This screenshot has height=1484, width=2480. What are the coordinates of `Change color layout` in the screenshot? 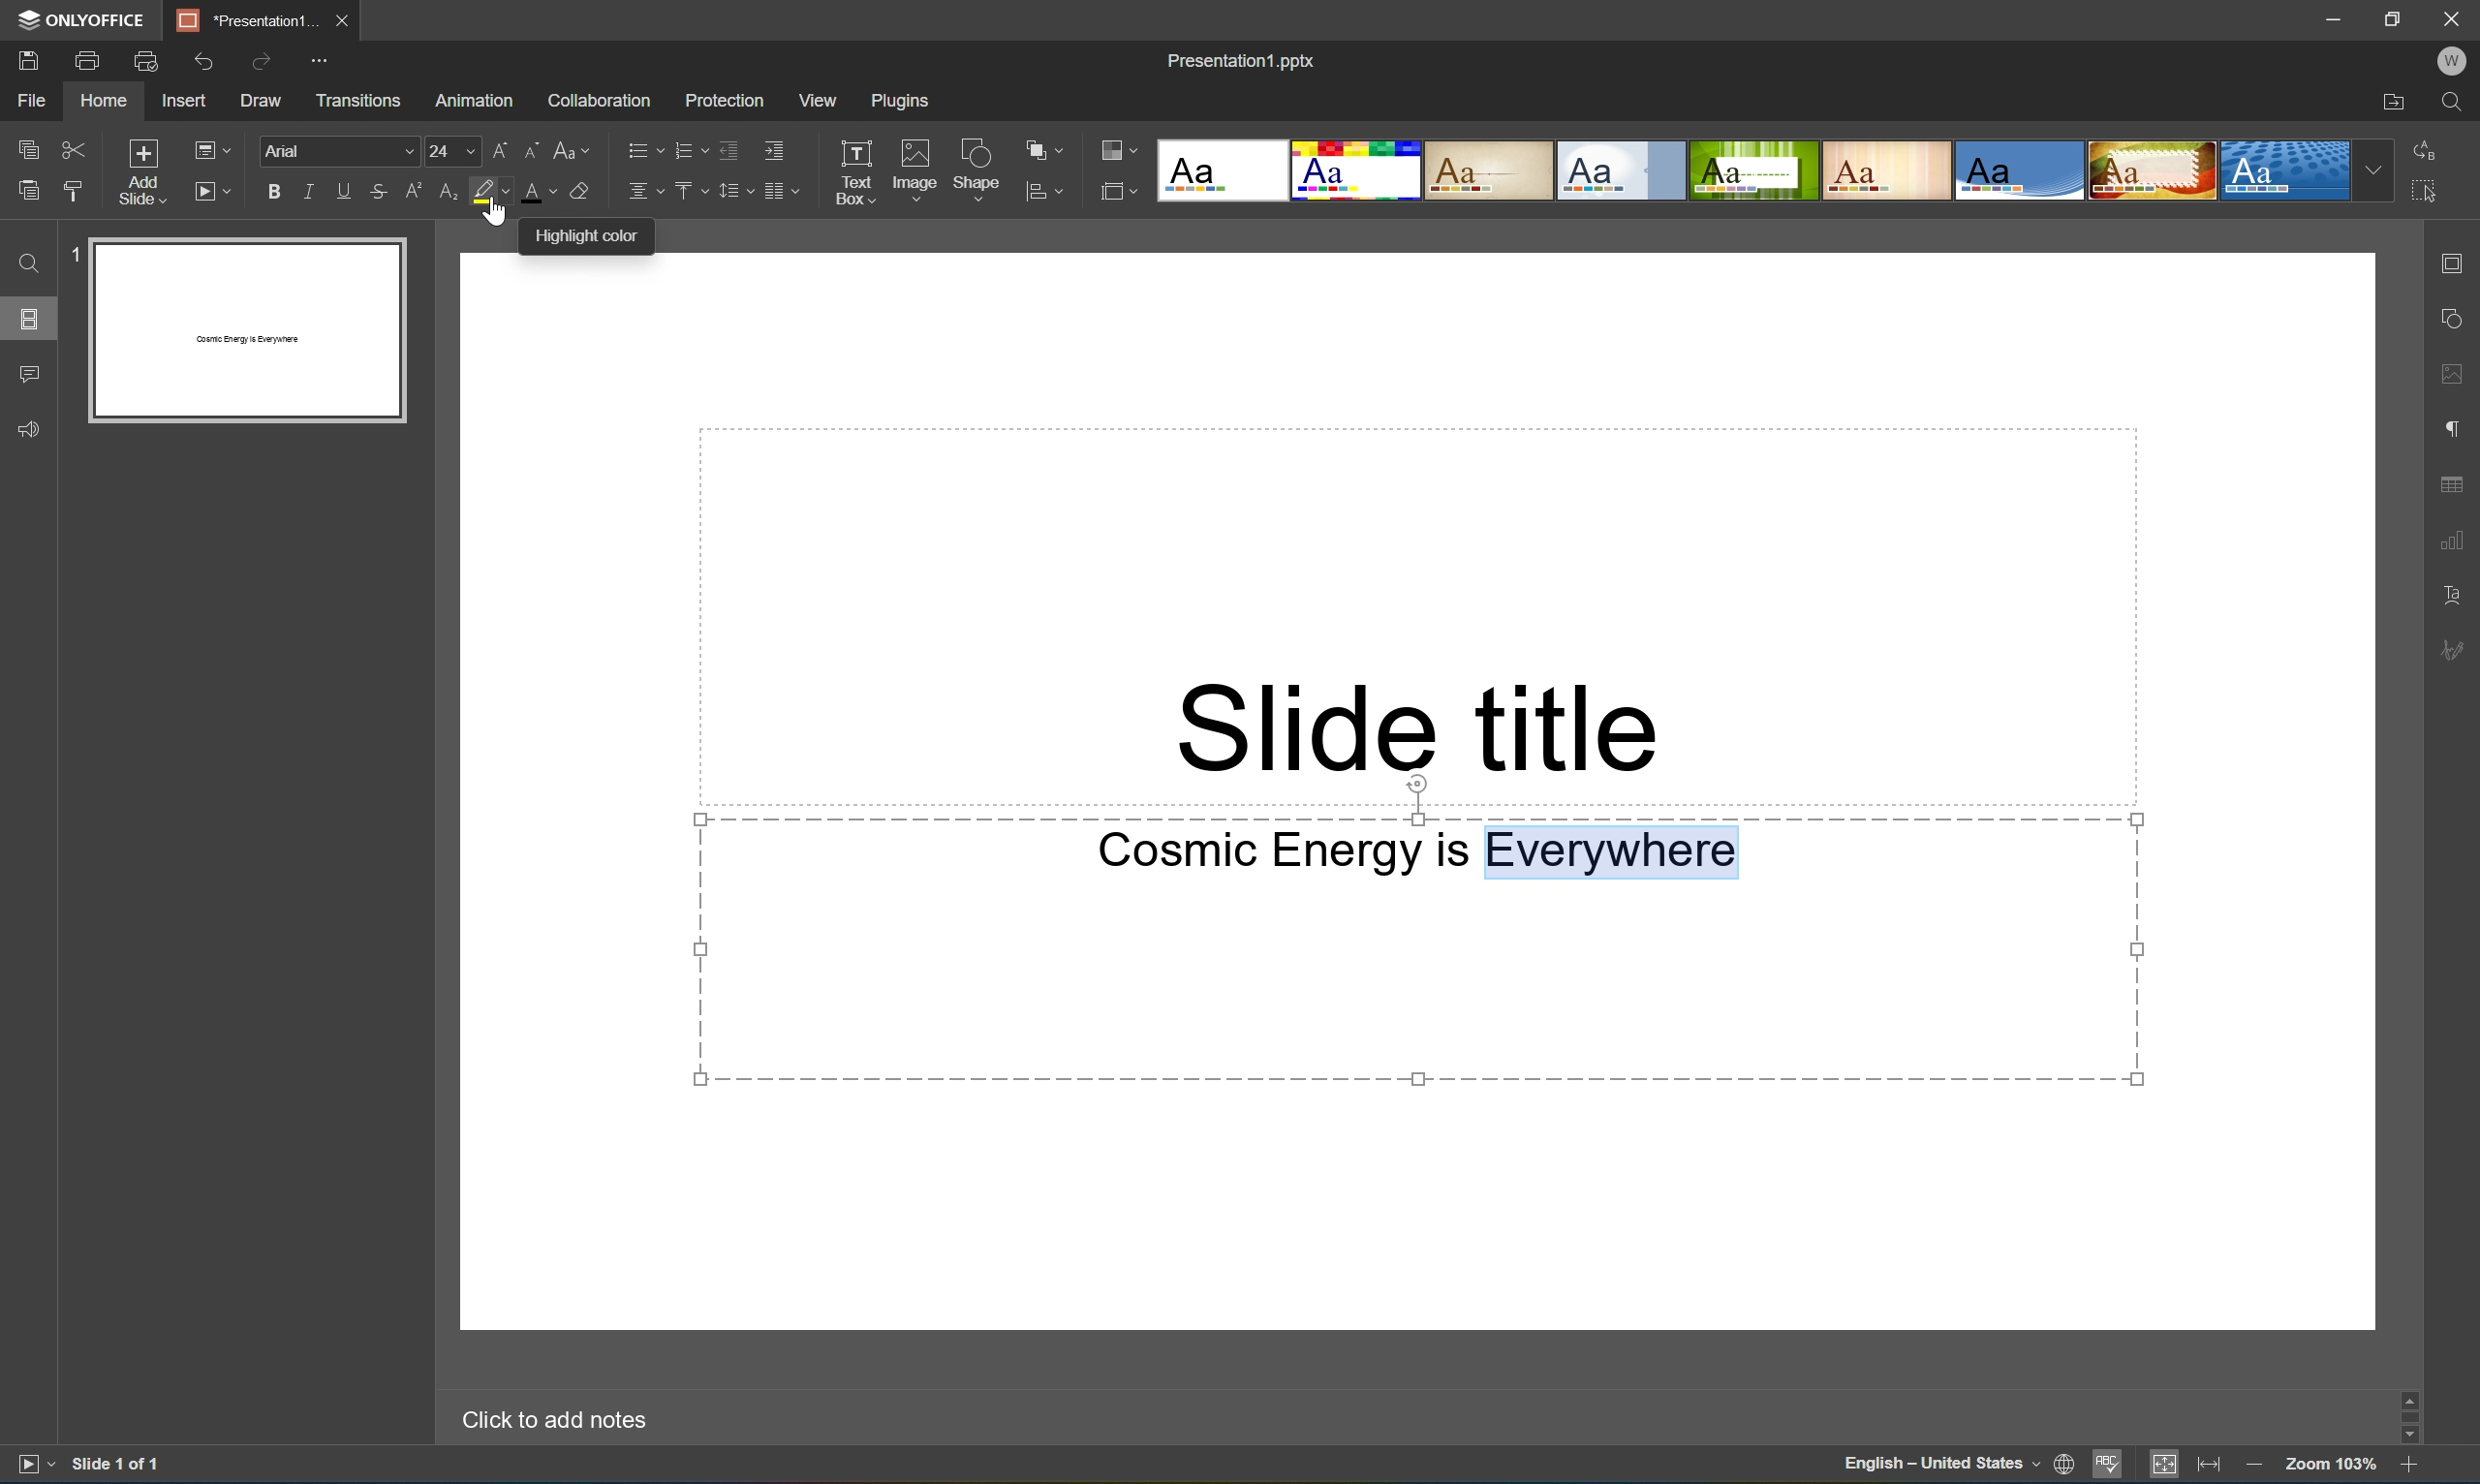 It's located at (1118, 149).